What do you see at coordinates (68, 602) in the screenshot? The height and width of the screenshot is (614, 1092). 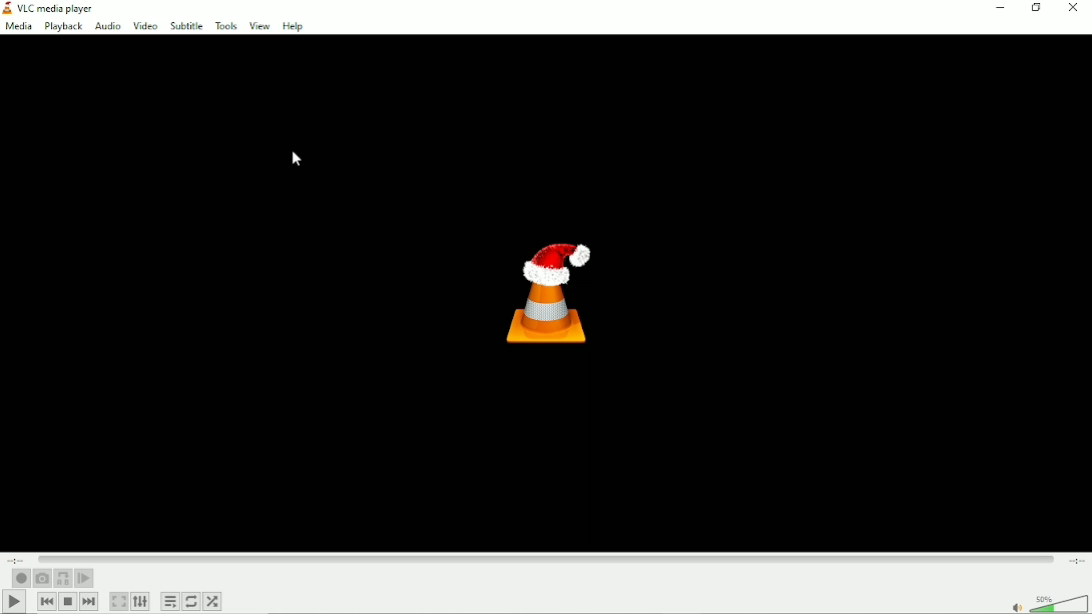 I see `Stop playlist` at bounding box center [68, 602].